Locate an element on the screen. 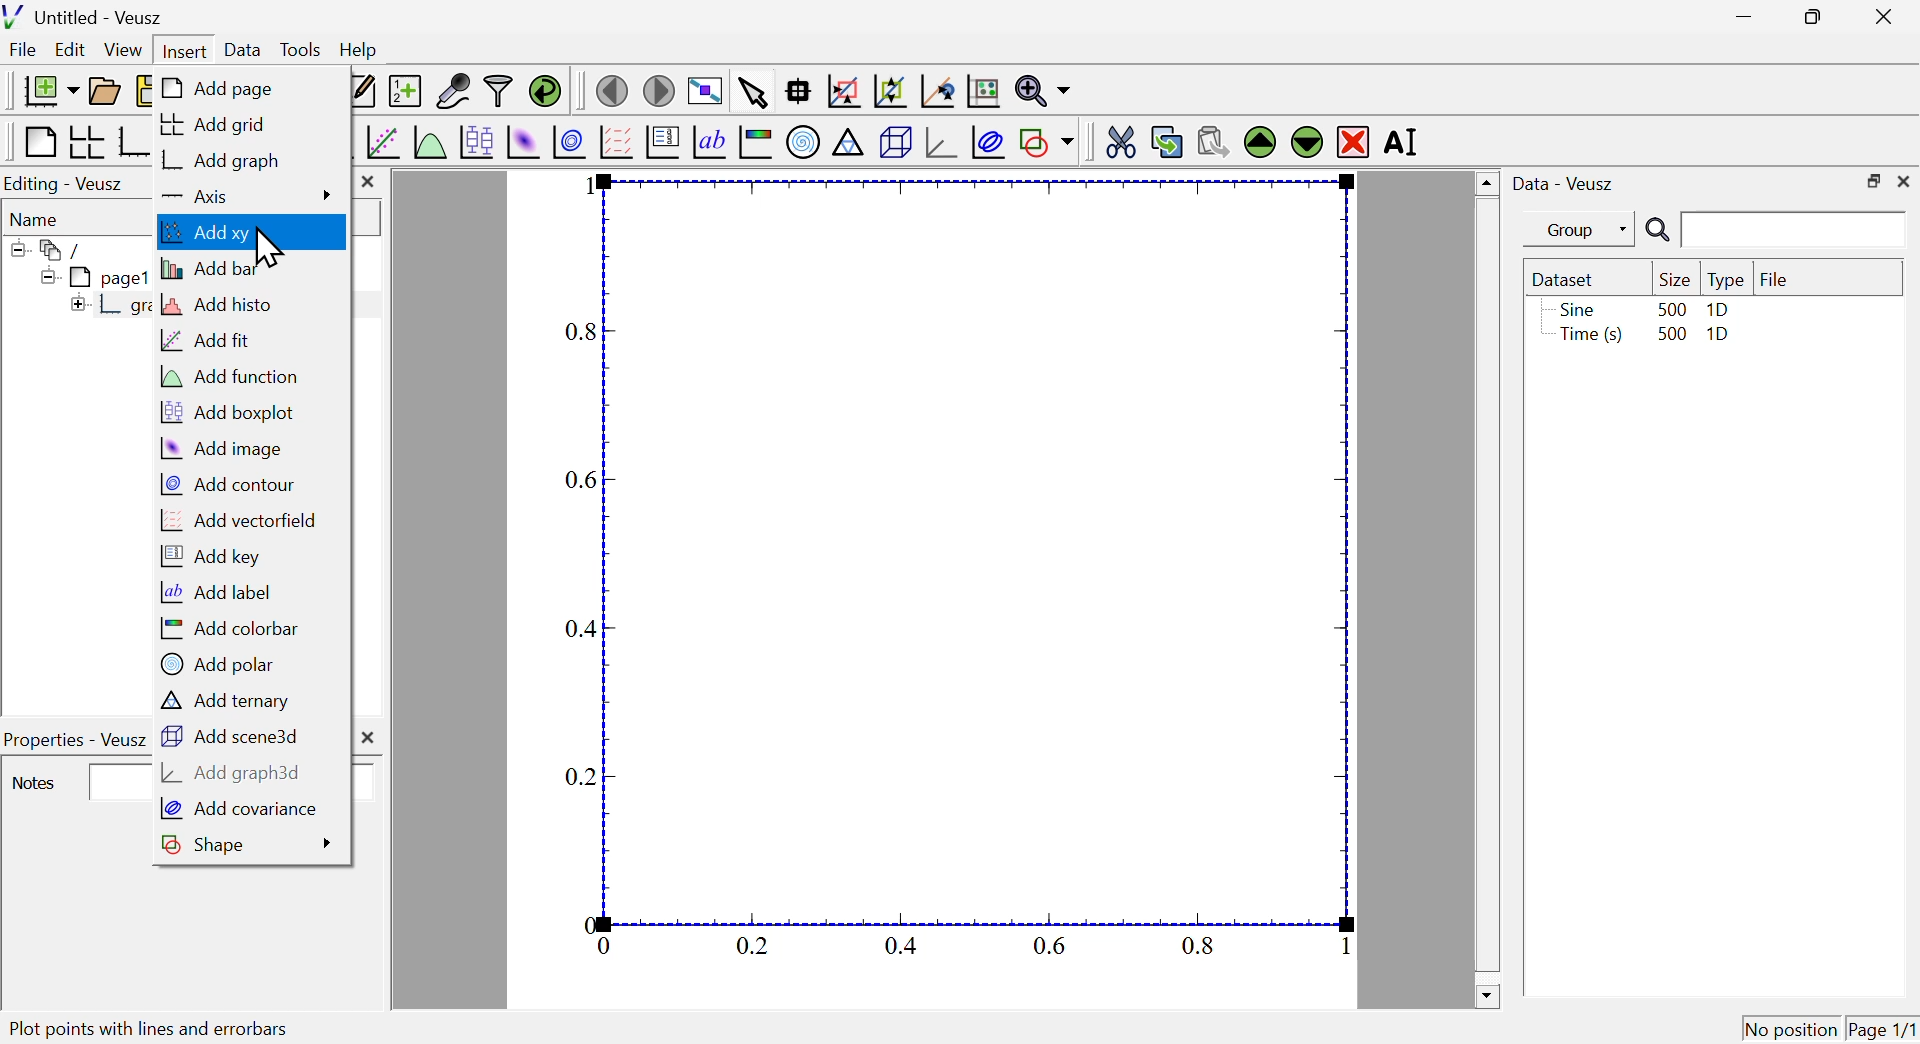  add ternary is located at coordinates (230, 701).